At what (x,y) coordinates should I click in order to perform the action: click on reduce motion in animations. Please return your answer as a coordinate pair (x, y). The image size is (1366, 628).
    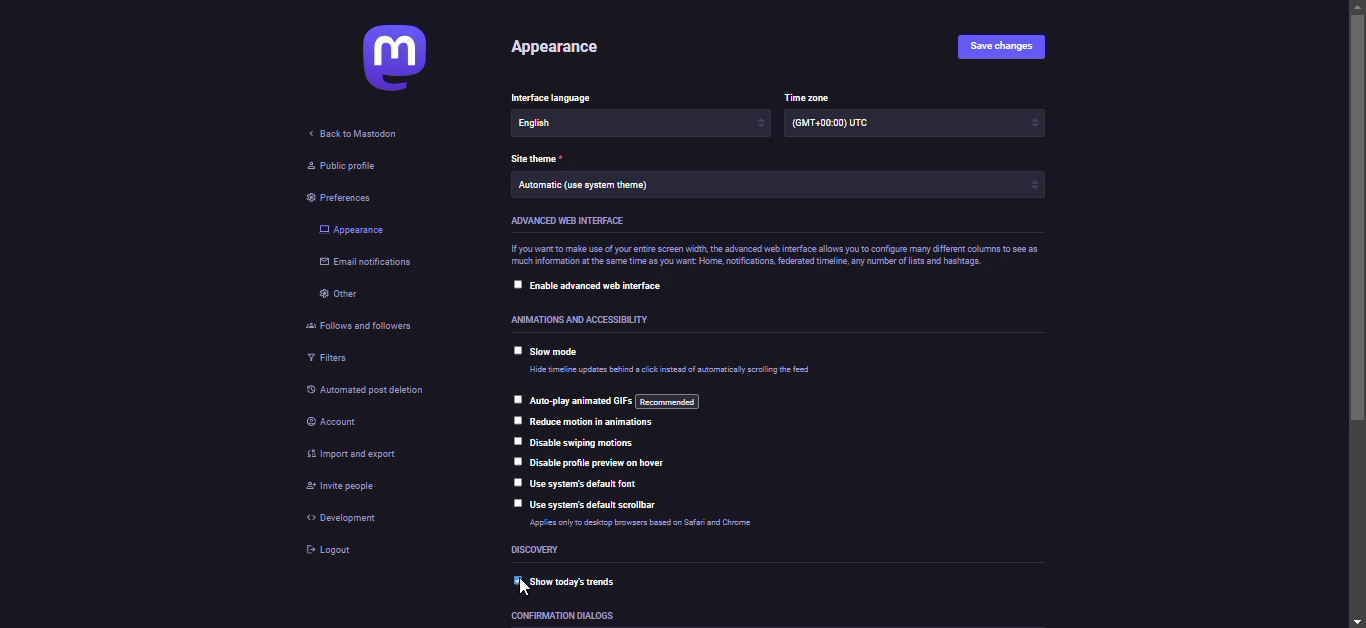
    Looking at the image, I should click on (597, 423).